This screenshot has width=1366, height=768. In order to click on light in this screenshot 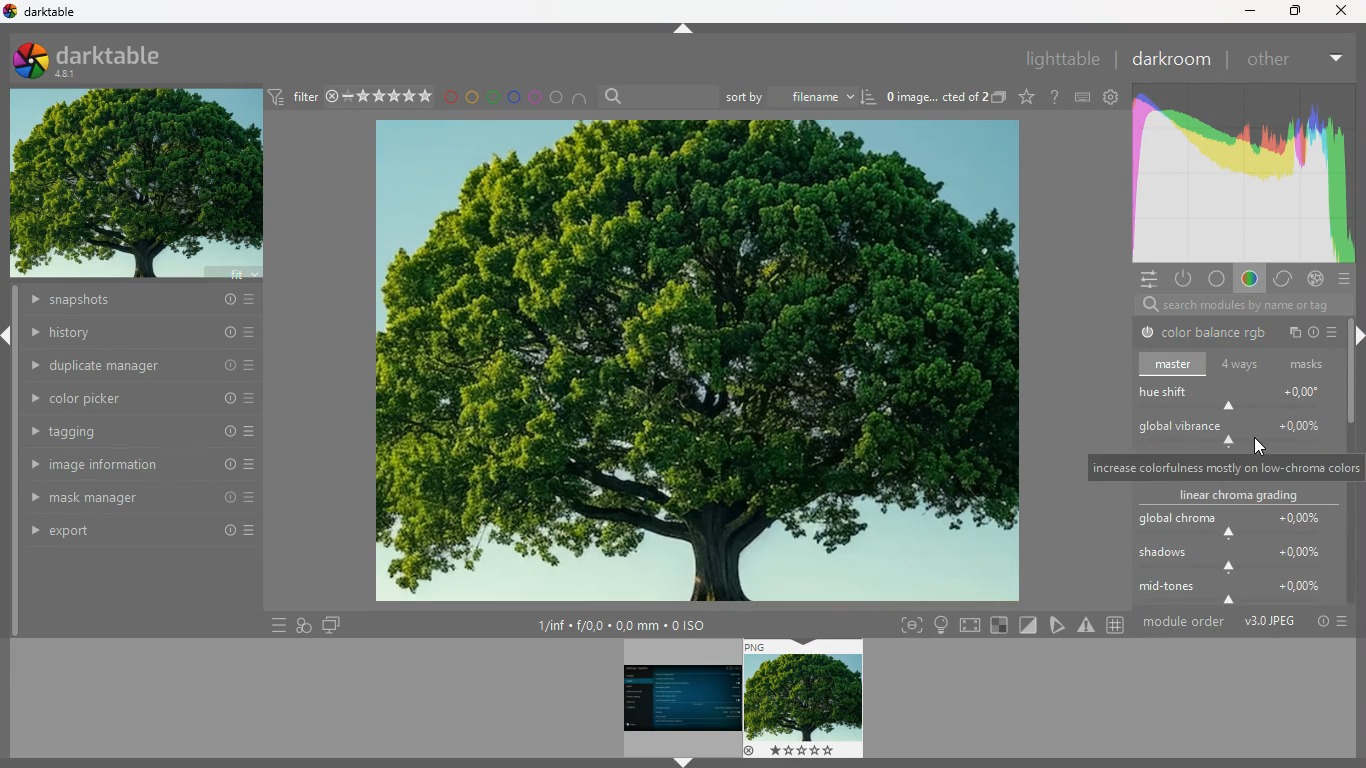, I will do `click(941, 625)`.